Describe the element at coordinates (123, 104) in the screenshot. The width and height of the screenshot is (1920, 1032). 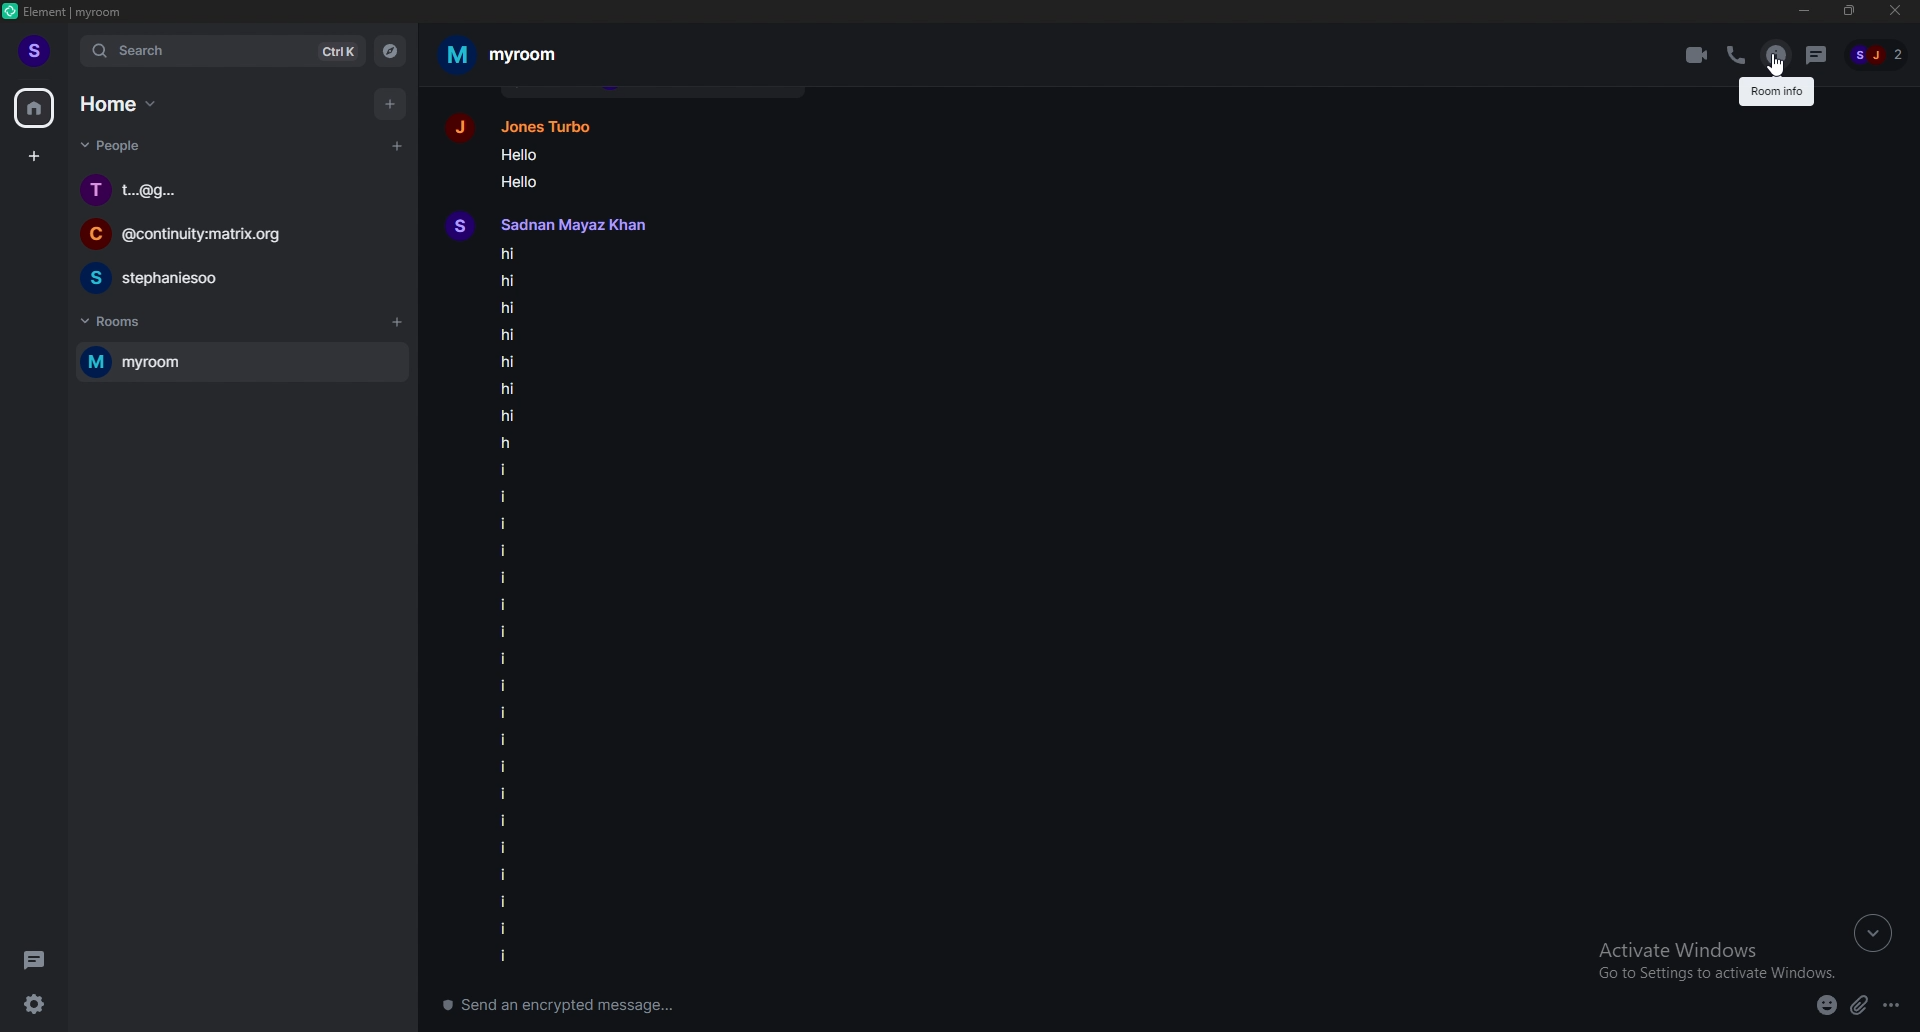
I see `home` at that location.